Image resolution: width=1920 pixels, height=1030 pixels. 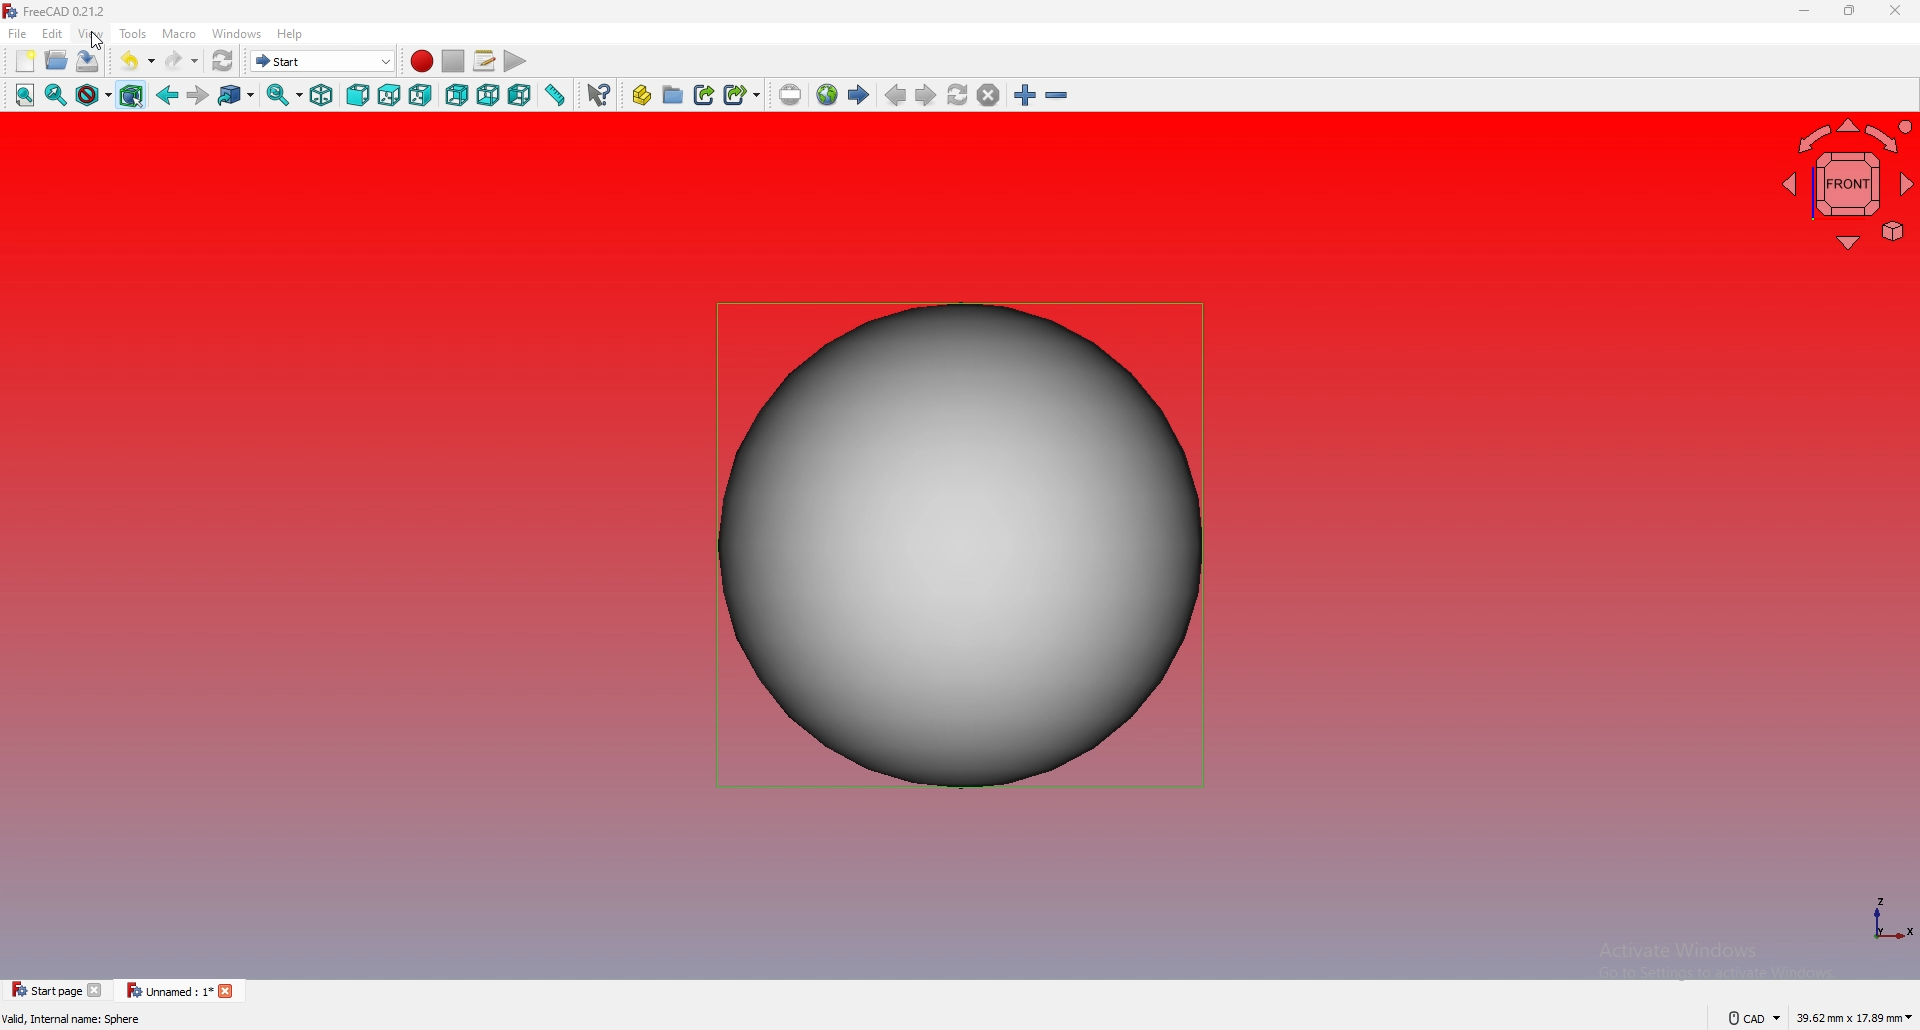 What do you see at coordinates (1891, 920) in the screenshot?
I see `axis` at bounding box center [1891, 920].